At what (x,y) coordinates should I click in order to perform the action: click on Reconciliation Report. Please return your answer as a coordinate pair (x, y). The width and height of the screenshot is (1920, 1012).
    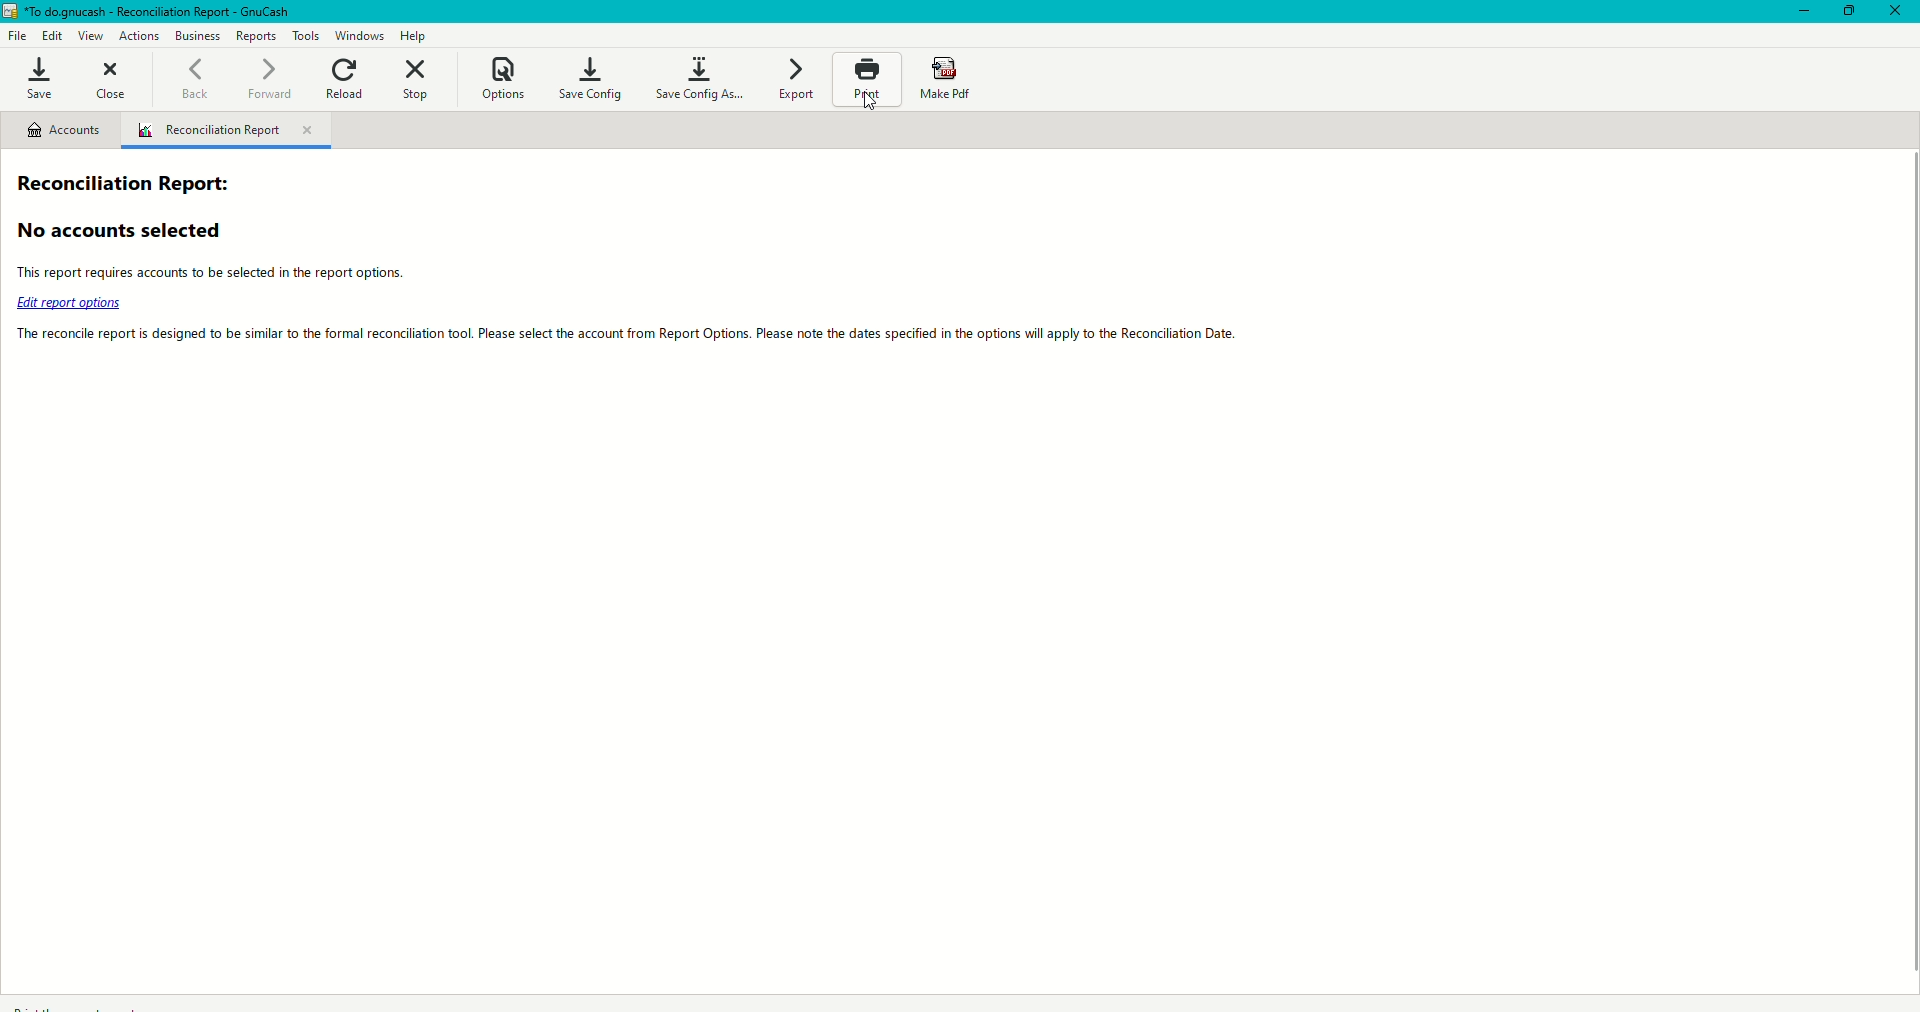
    Looking at the image, I should click on (232, 131).